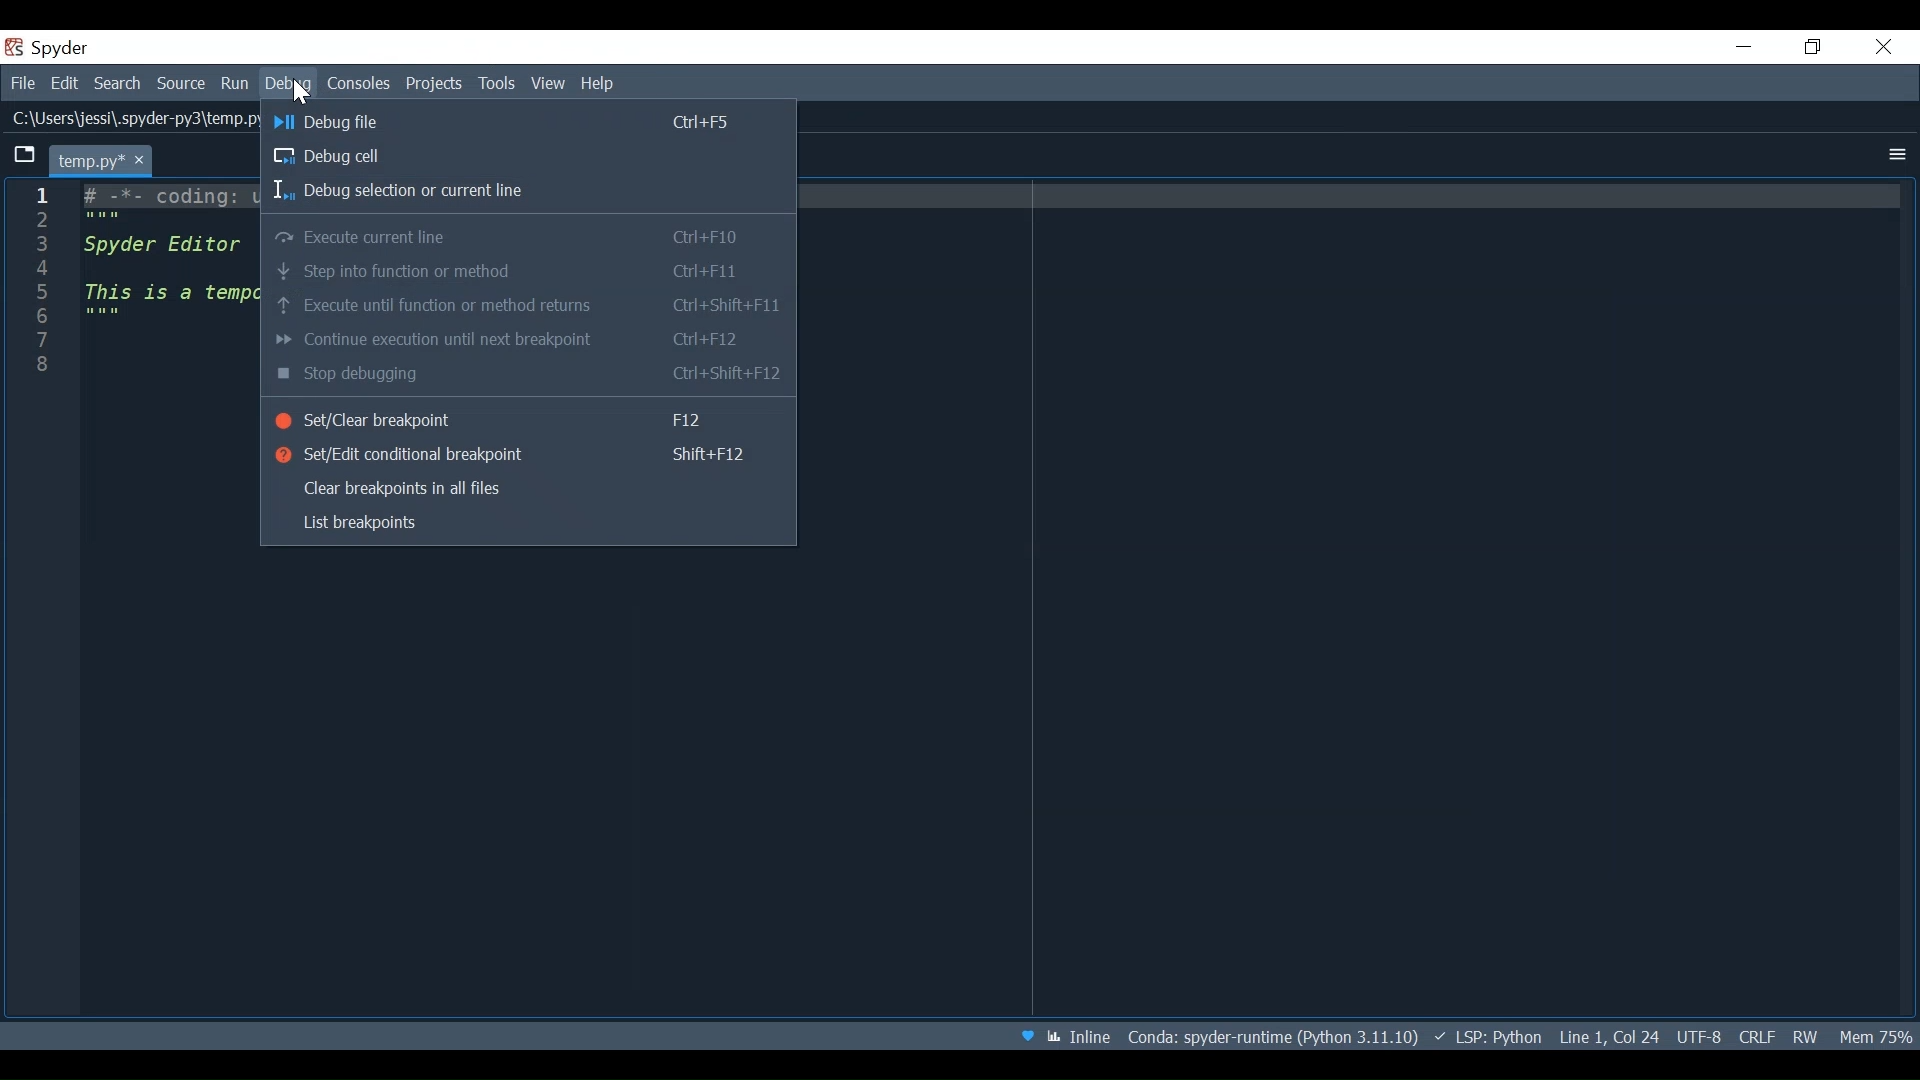  What do you see at coordinates (525, 422) in the screenshot?
I see `Set/Clear breakpoint` at bounding box center [525, 422].